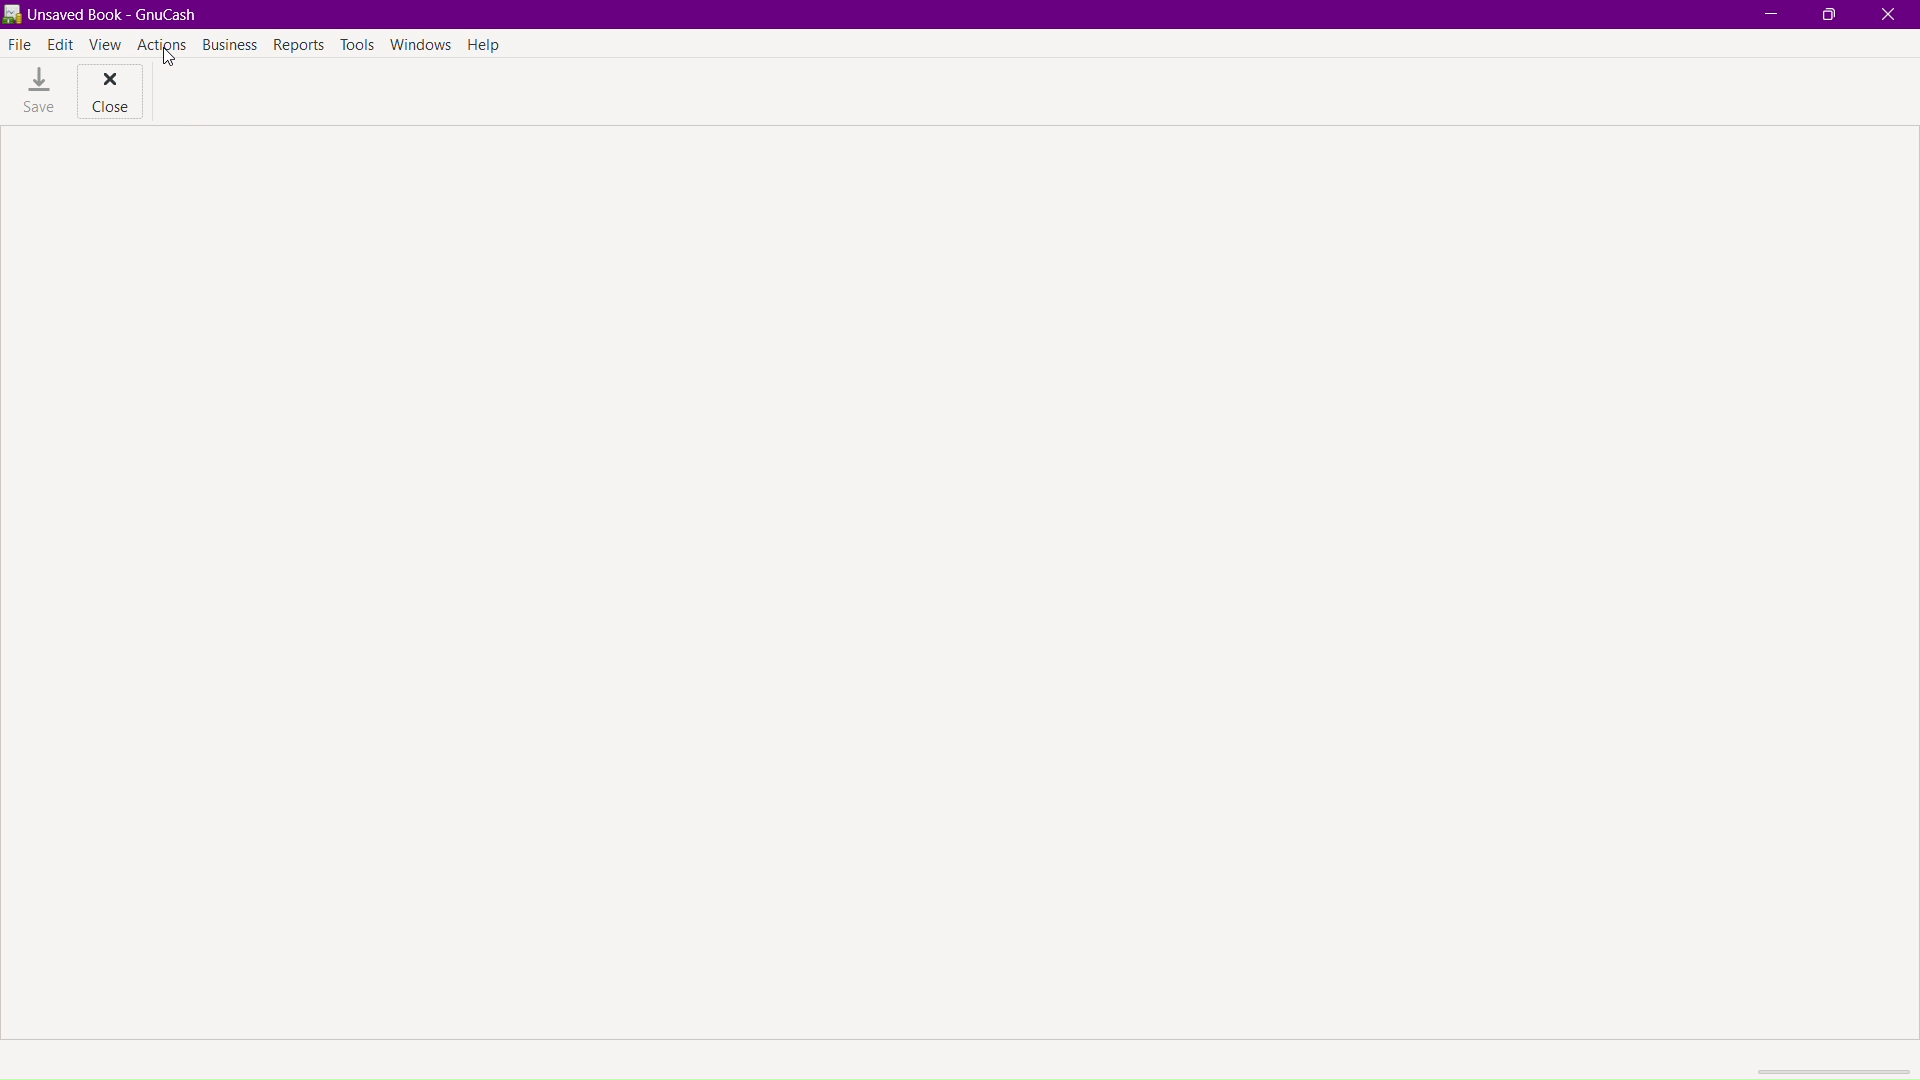  What do you see at coordinates (485, 42) in the screenshot?
I see `Help` at bounding box center [485, 42].